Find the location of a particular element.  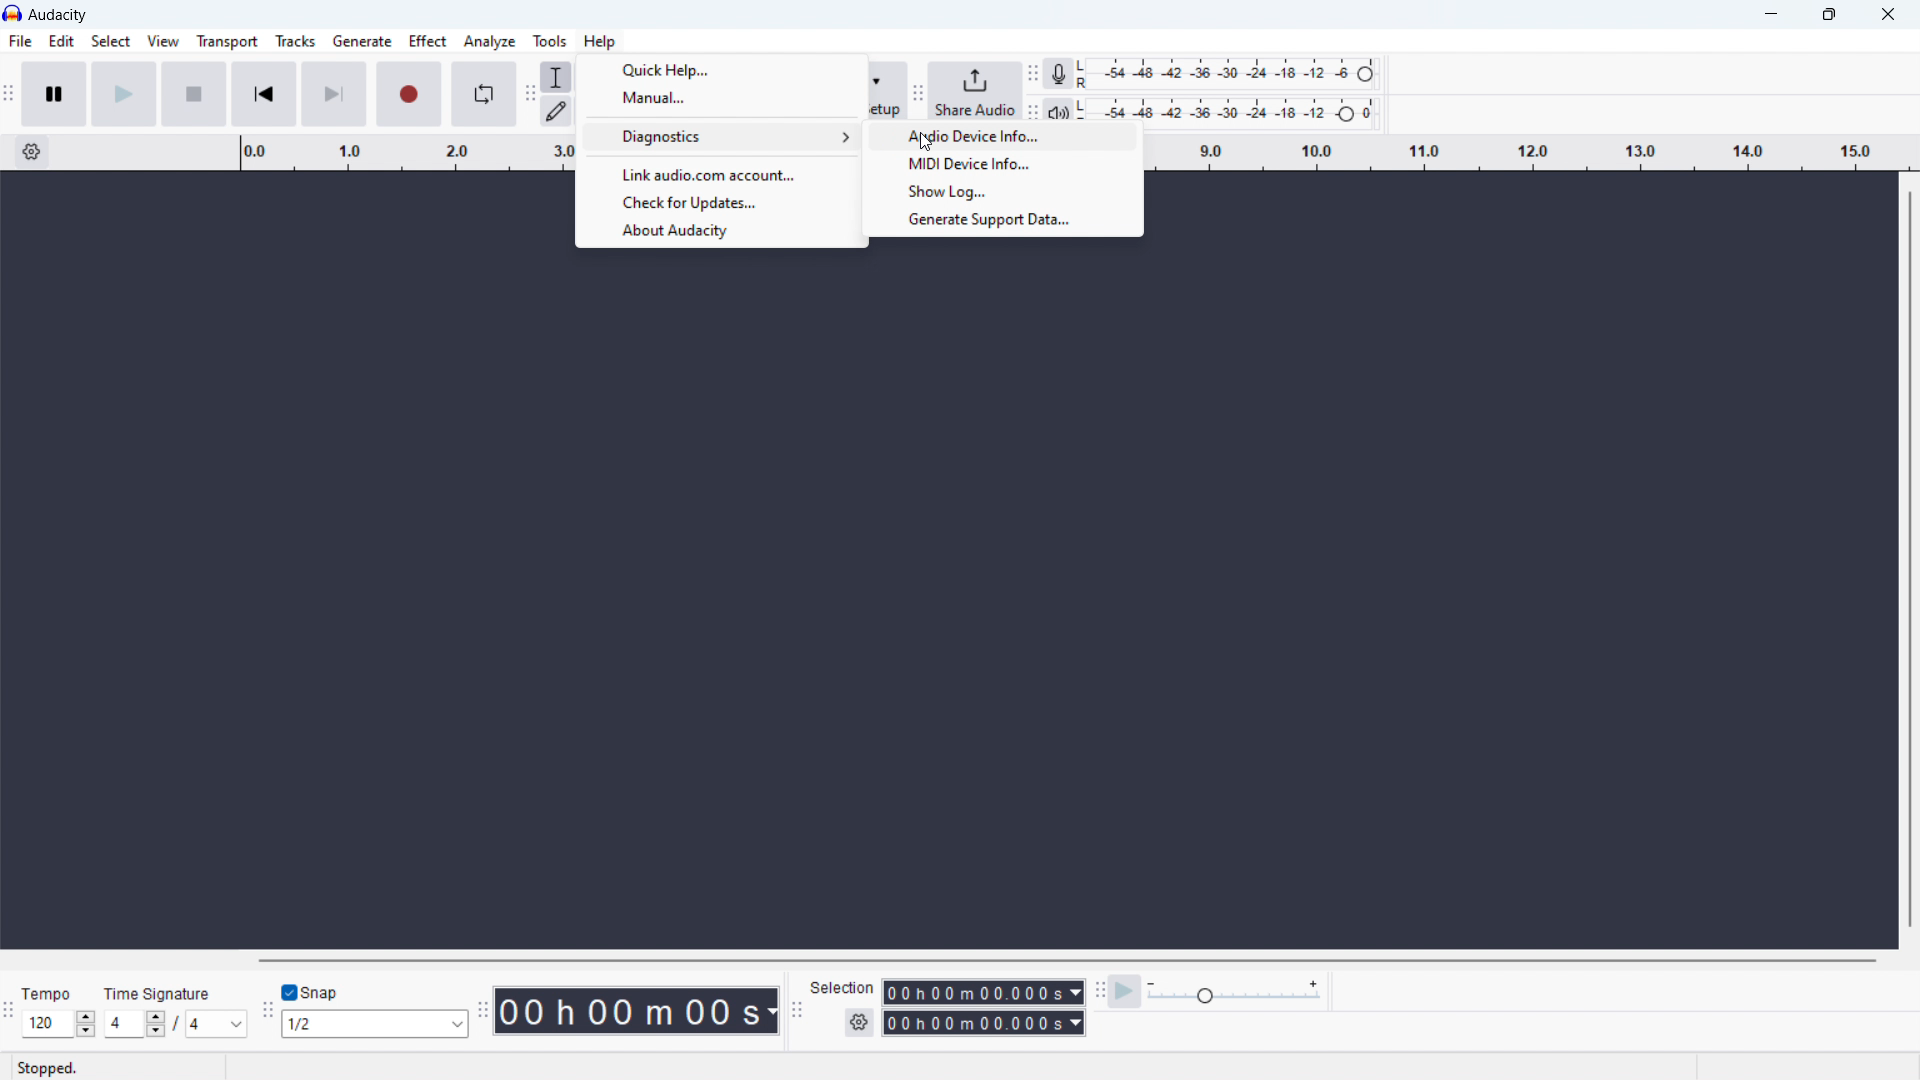

diagnostics is located at coordinates (721, 138).